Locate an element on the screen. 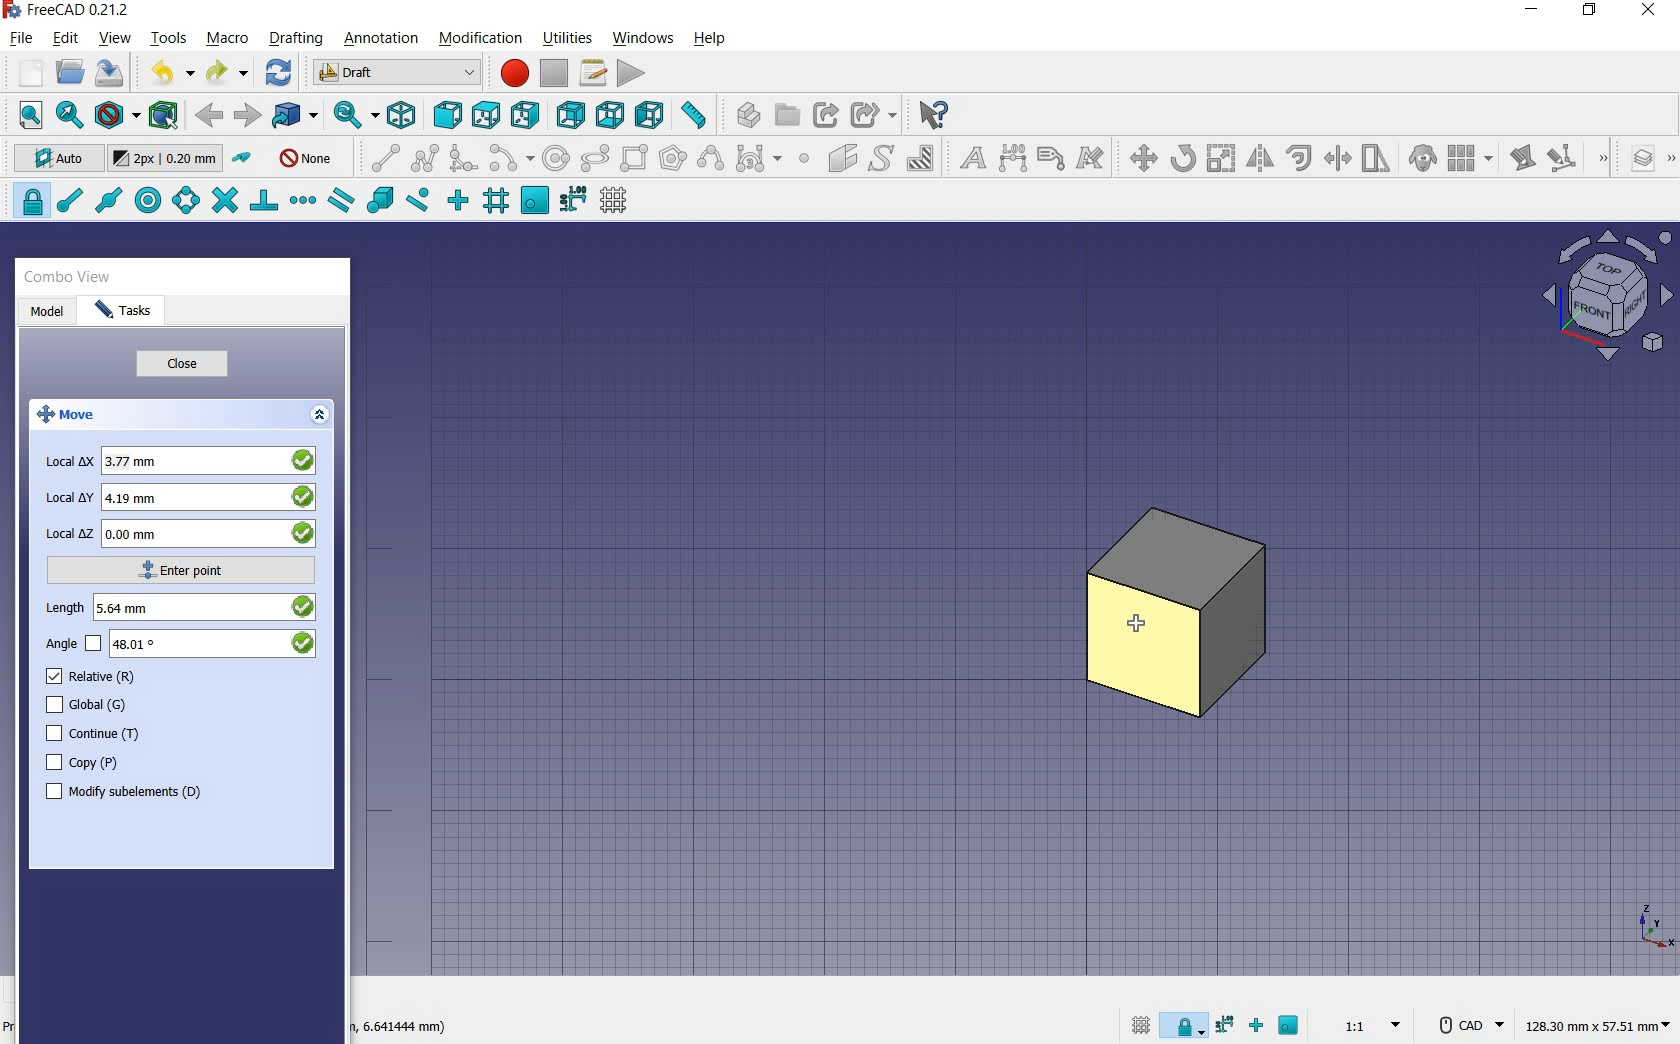  local y is located at coordinates (183, 496).